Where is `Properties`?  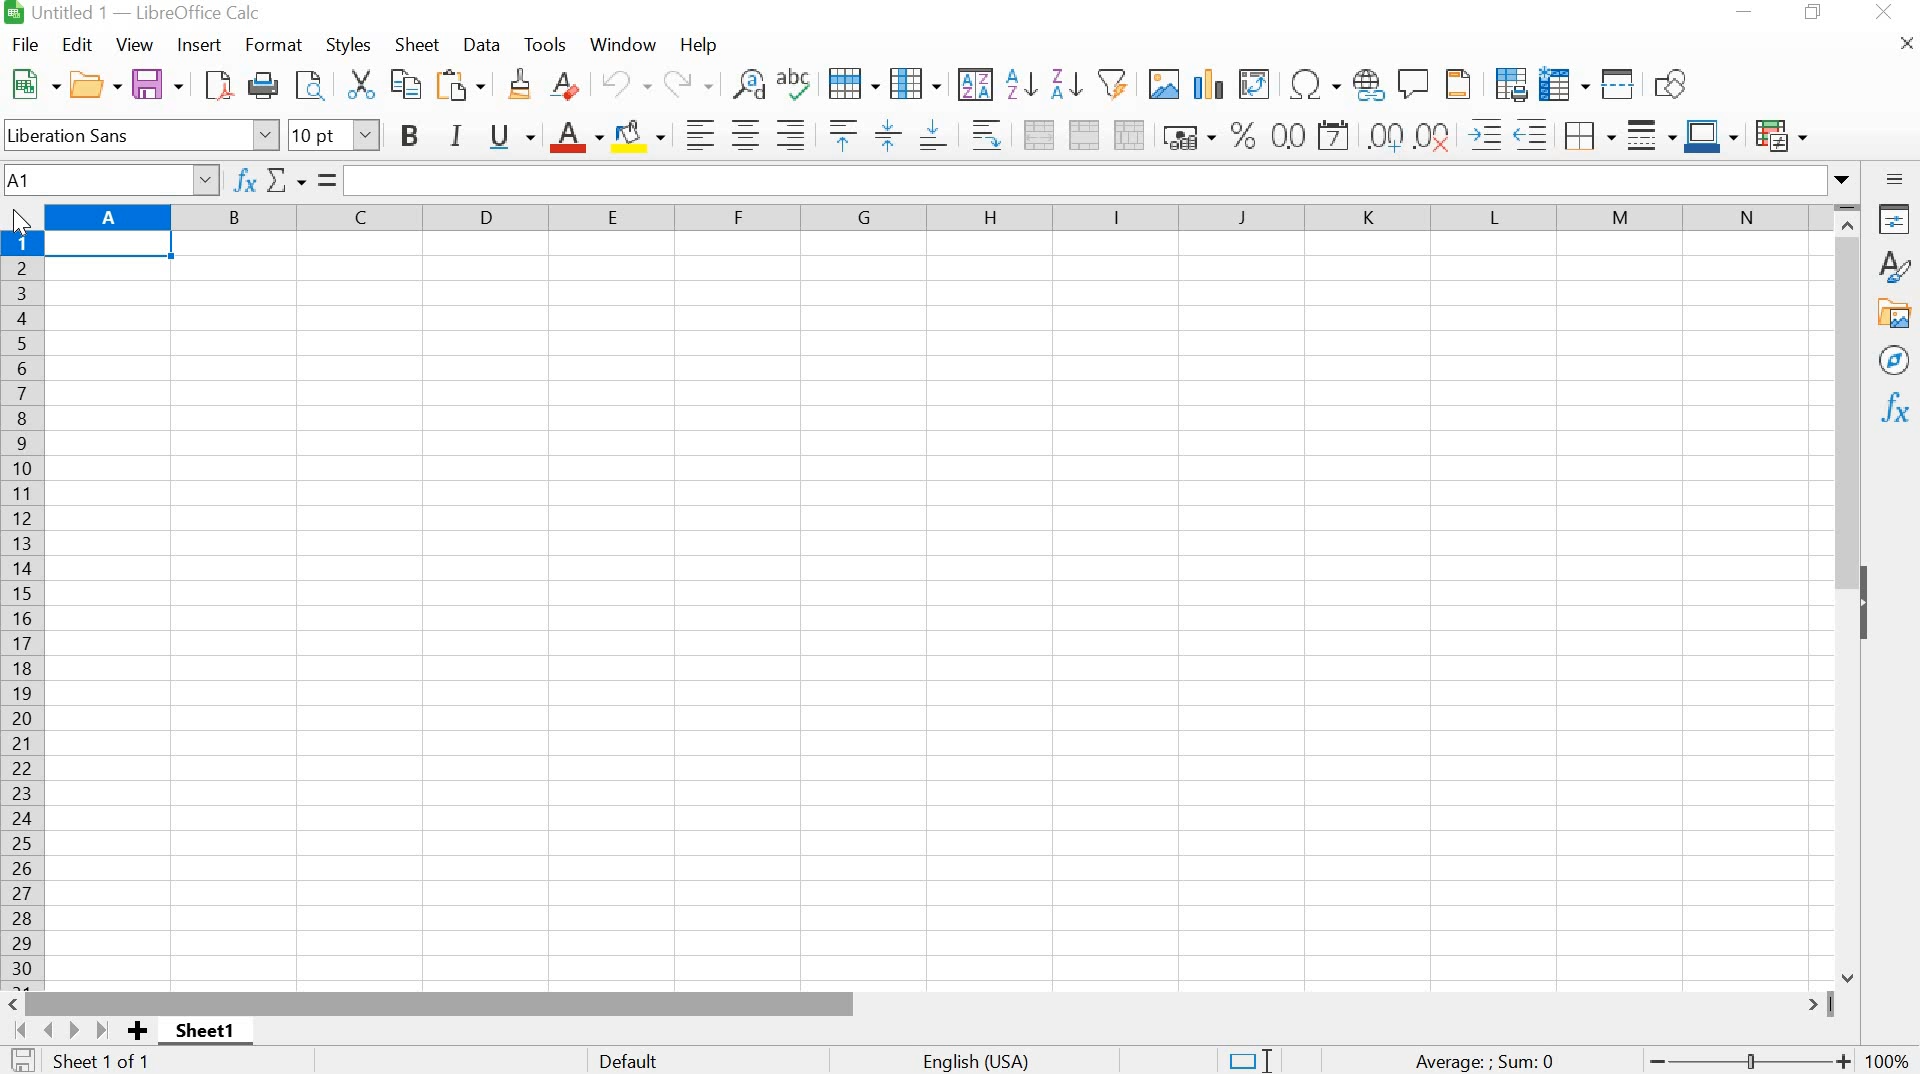
Properties is located at coordinates (1895, 223).